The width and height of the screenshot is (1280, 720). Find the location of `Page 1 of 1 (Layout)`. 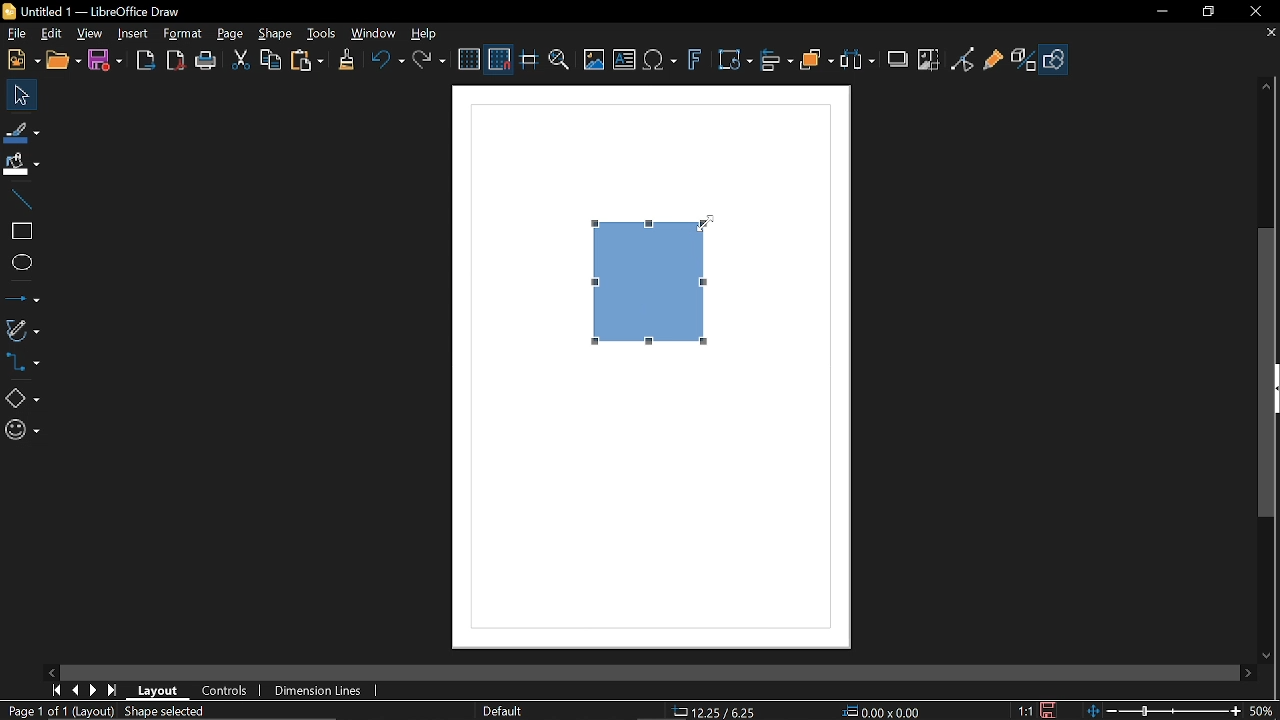

Page 1 of 1 (Layout) is located at coordinates (58, 712).